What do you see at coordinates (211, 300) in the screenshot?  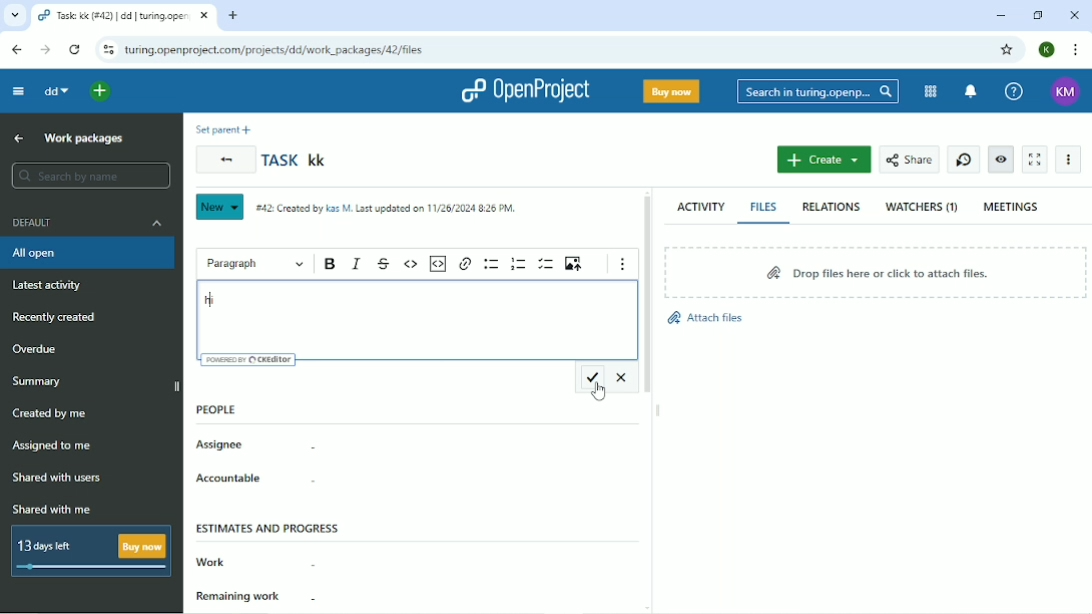 I see `typing cursor` at bounding box center [211, 300].